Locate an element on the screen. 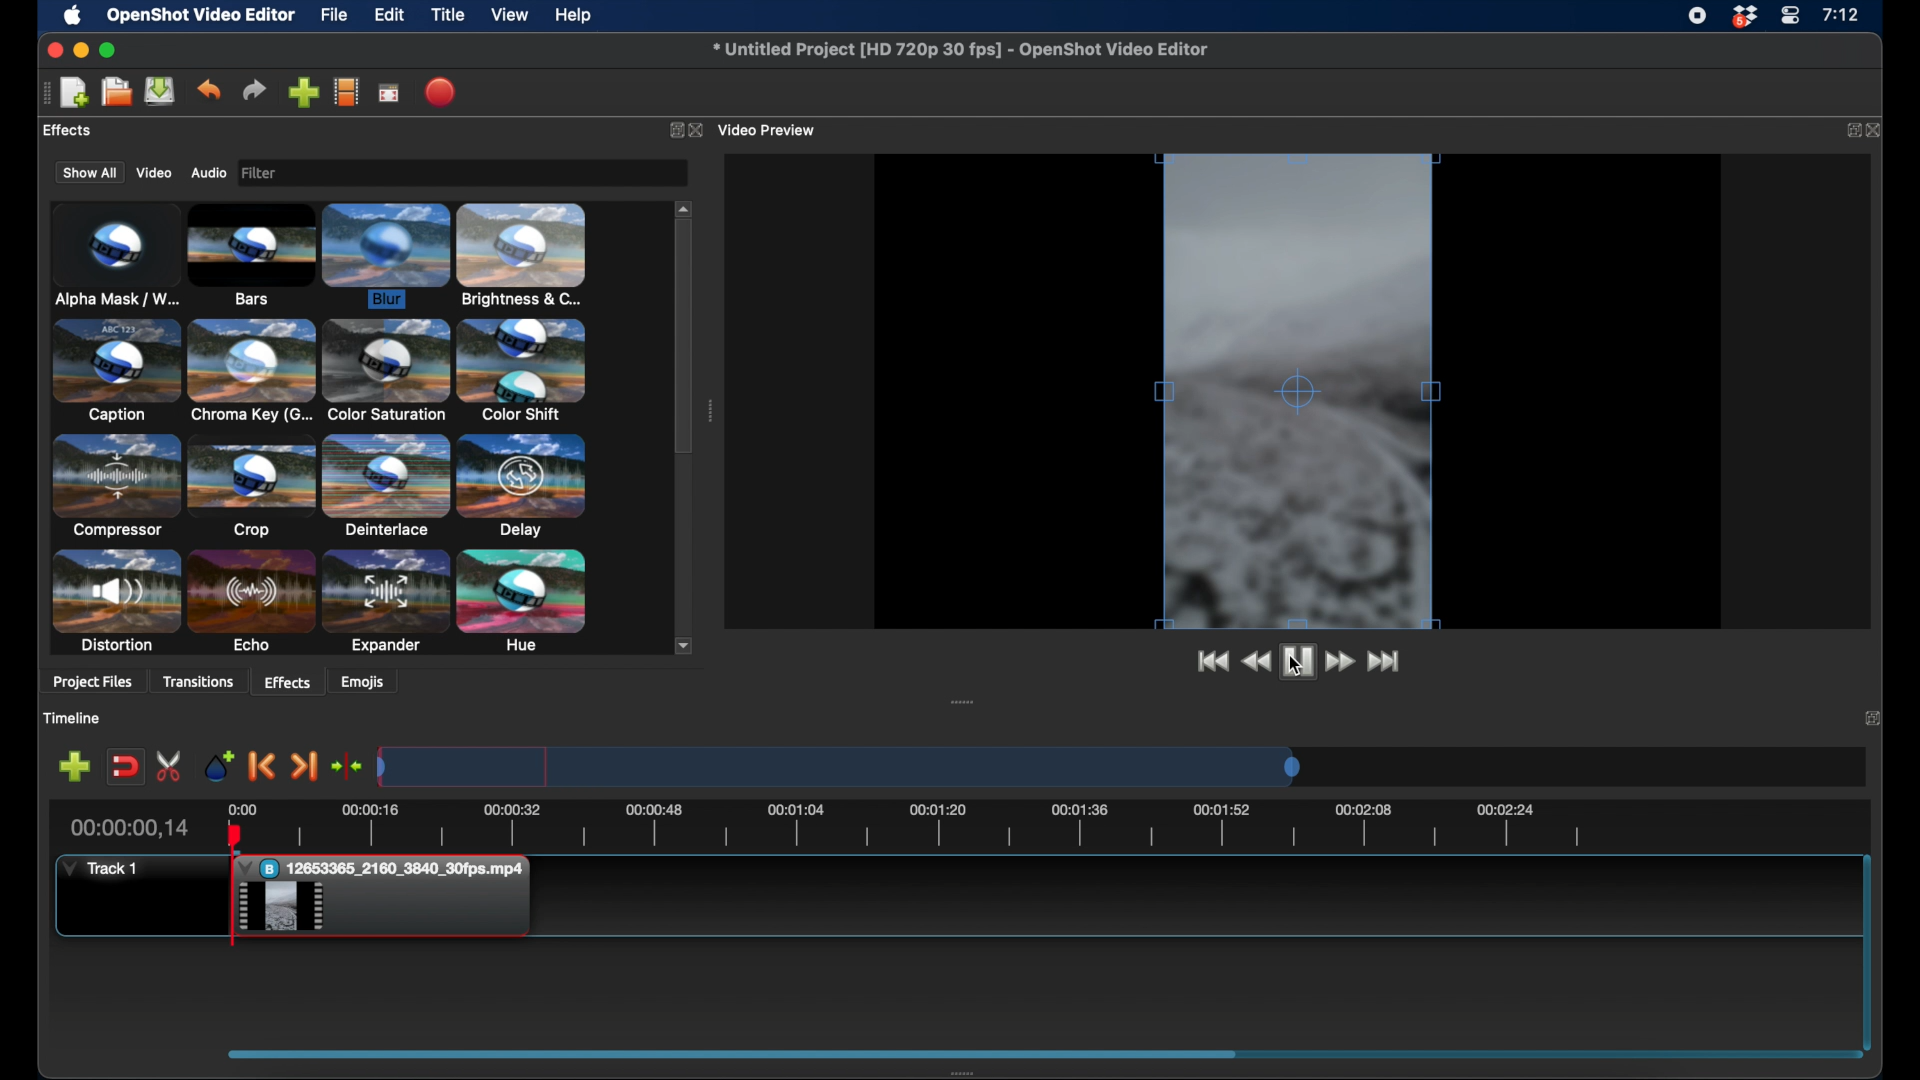 The height and width of the screenshot is (1080, 1920). cursor is located at coordinates (1296, 669).